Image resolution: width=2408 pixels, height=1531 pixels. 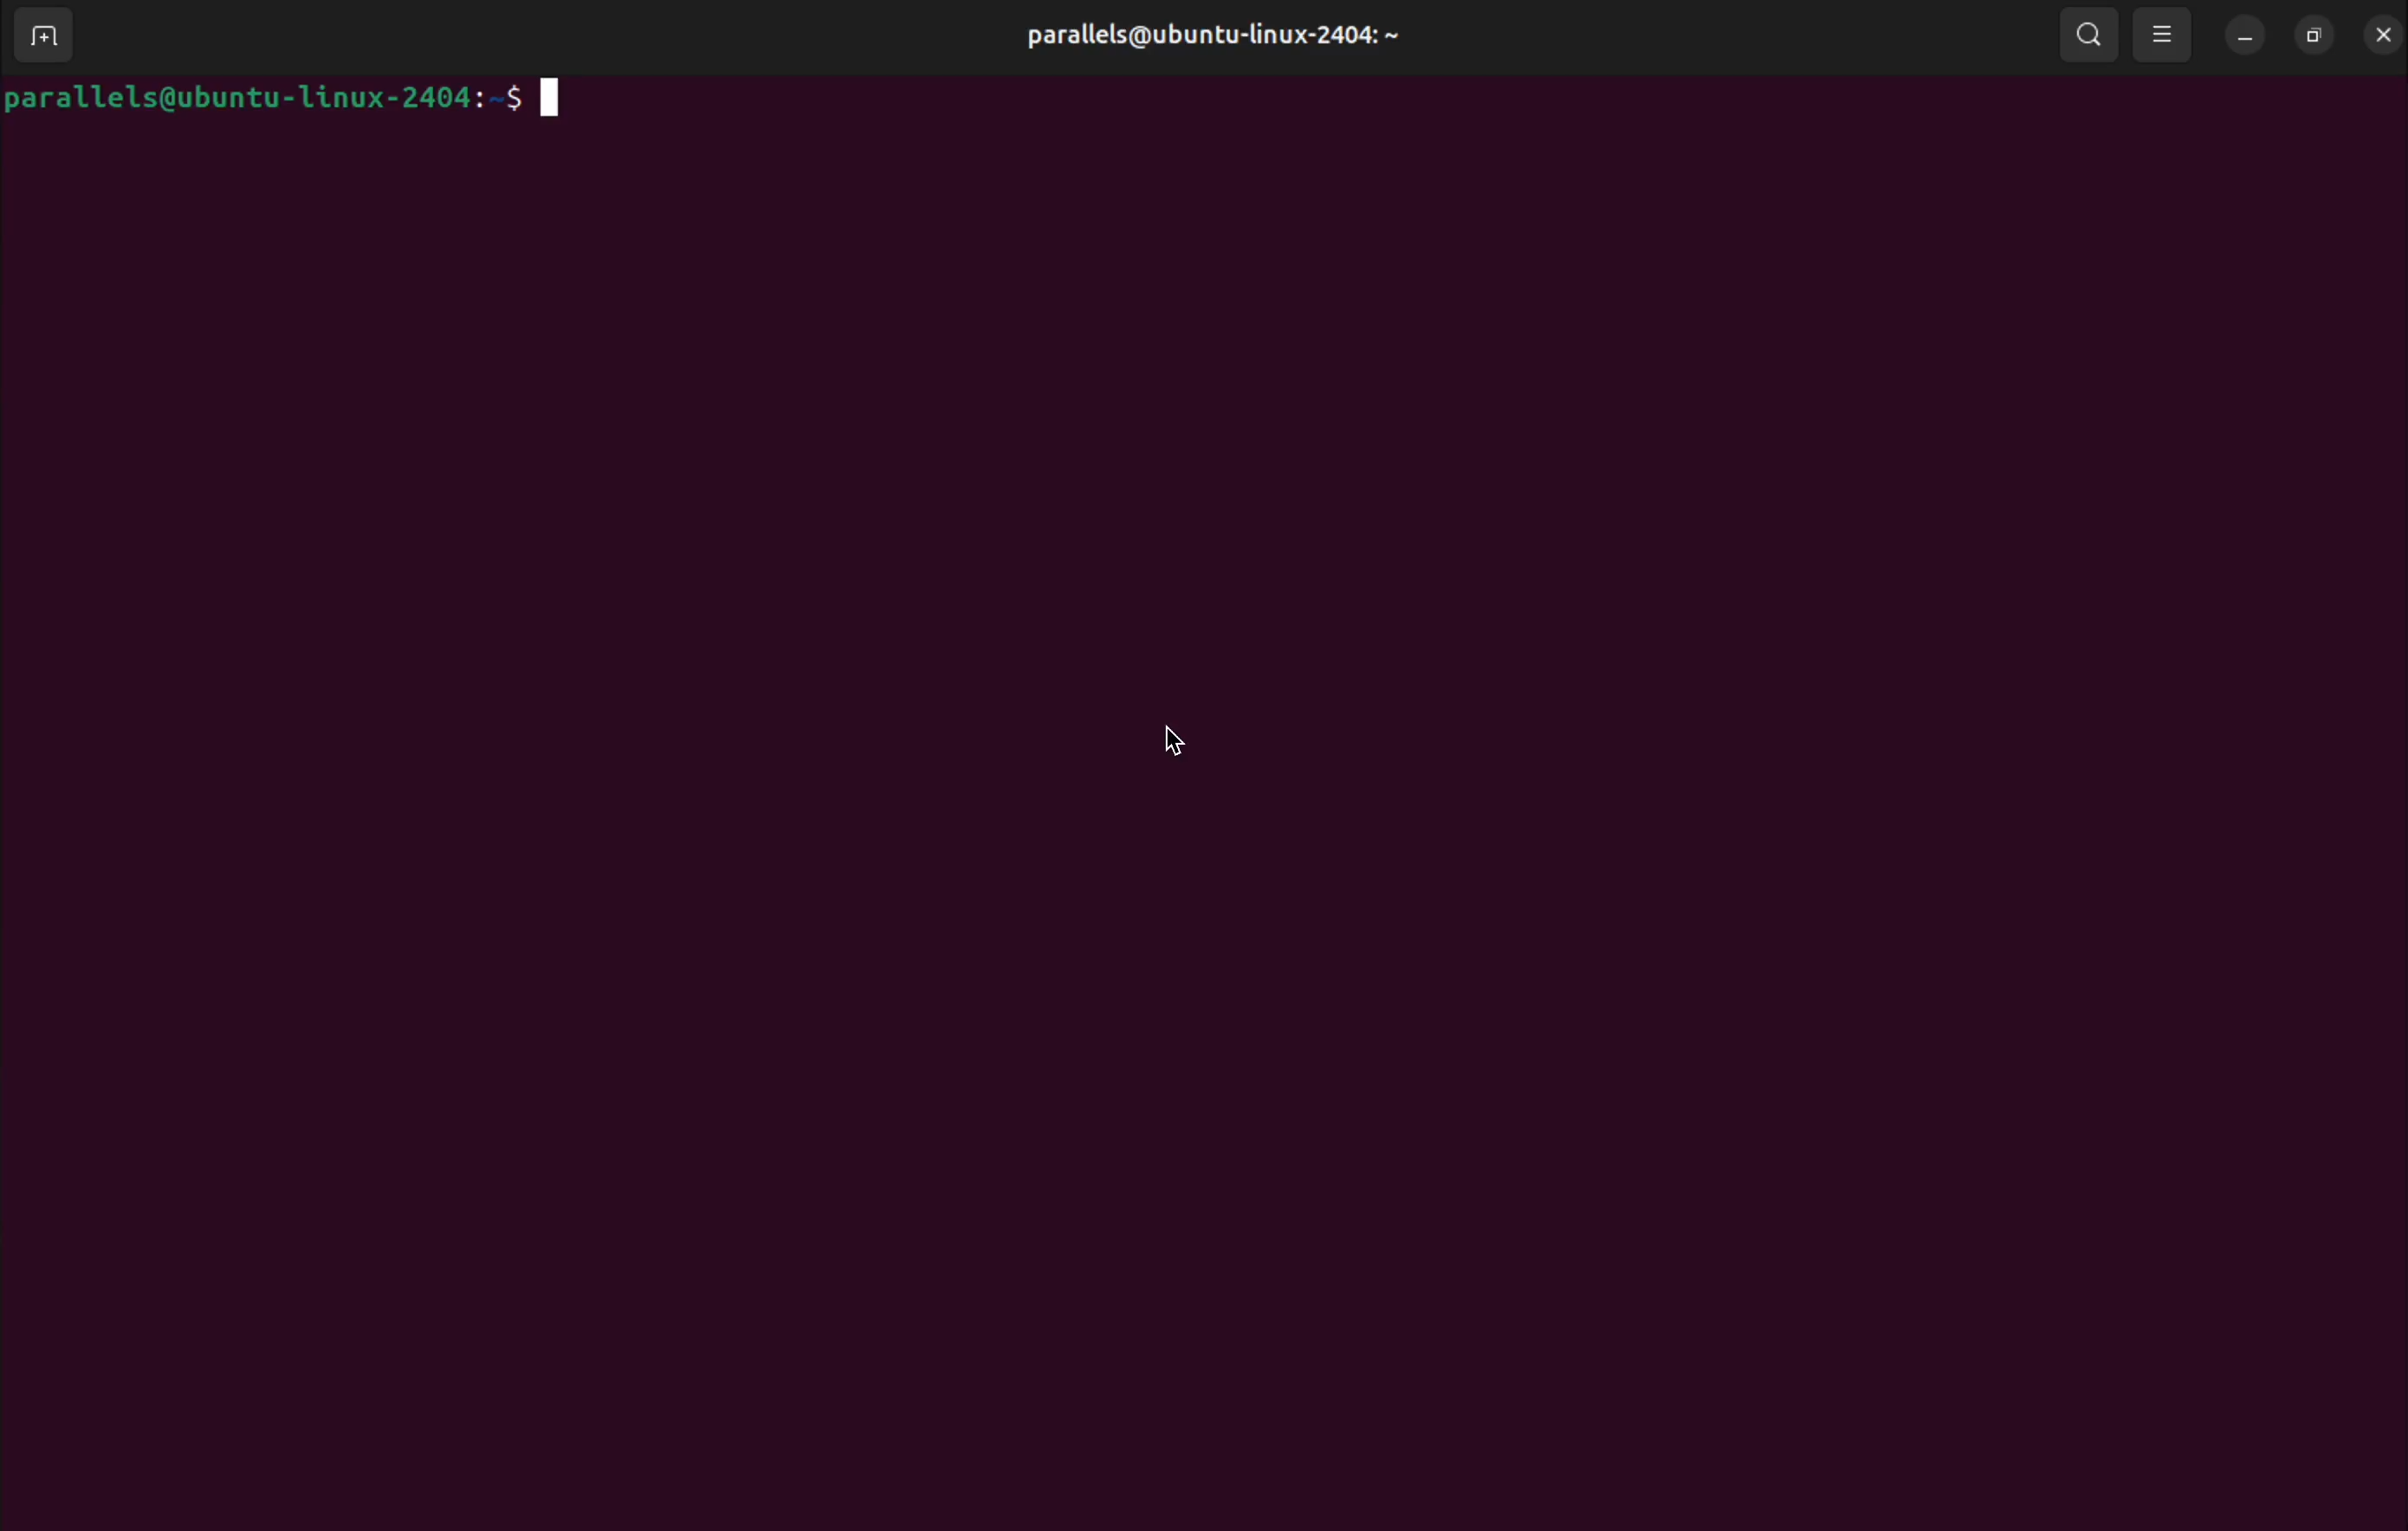 I want to click on minimize, so click(x=2244, y=35).